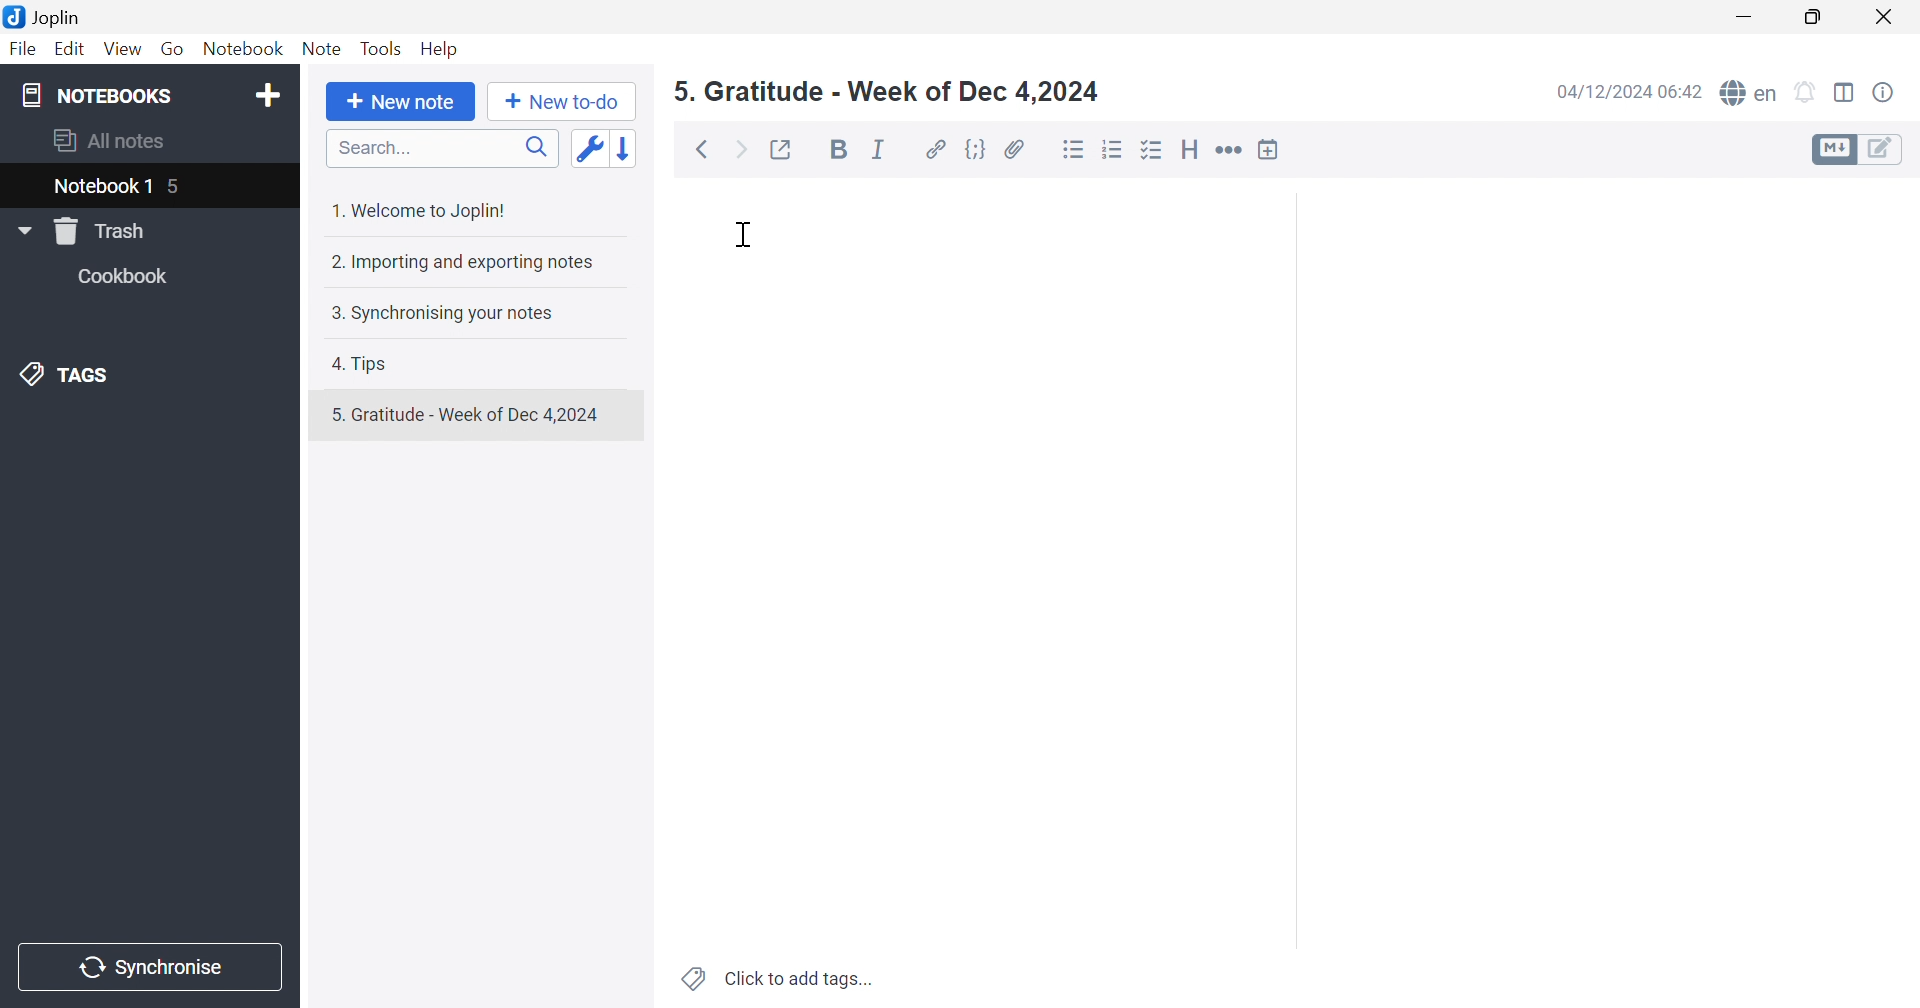  I want to click on 5. Gratitude  Week of Dec 4,2024, so click(886, 91).